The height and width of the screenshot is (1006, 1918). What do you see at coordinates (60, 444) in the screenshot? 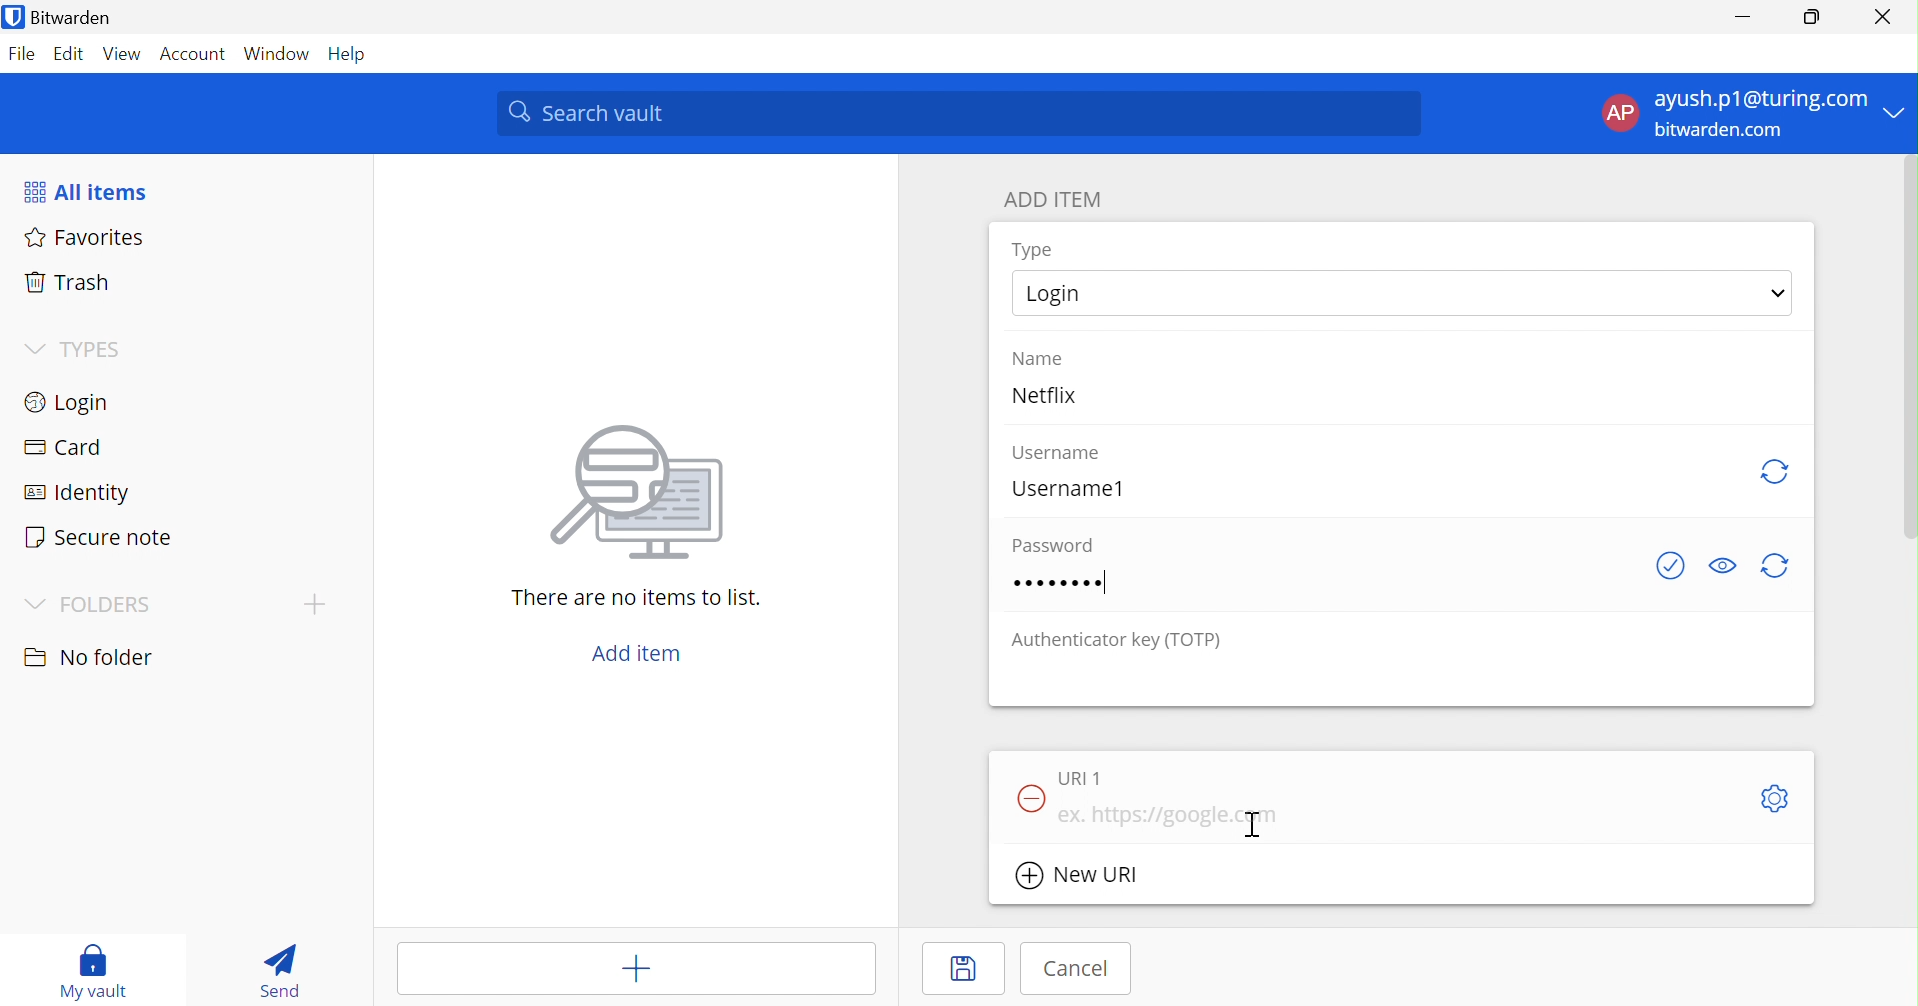
I see `Card` at bounding box center [60, 444].